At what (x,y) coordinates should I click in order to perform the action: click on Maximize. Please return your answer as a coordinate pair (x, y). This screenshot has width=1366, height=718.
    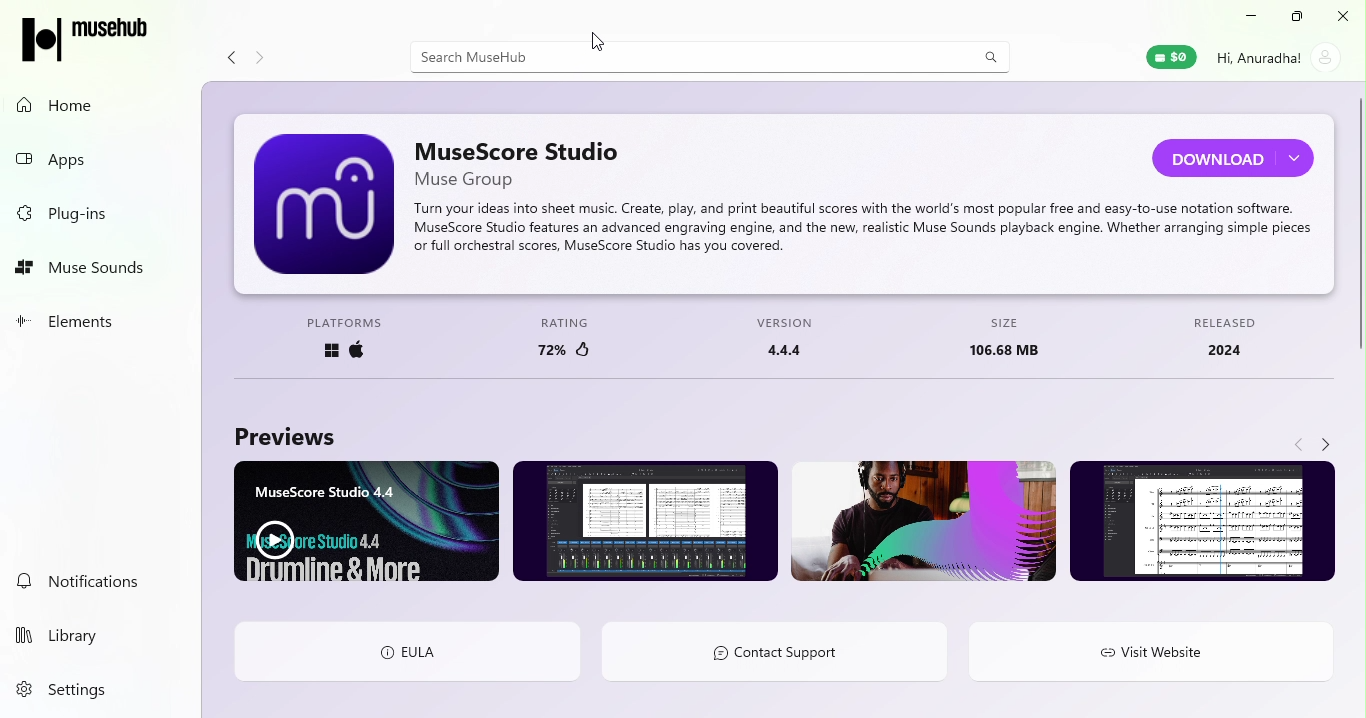
    Looking at the image, I should click on (1295, 17).